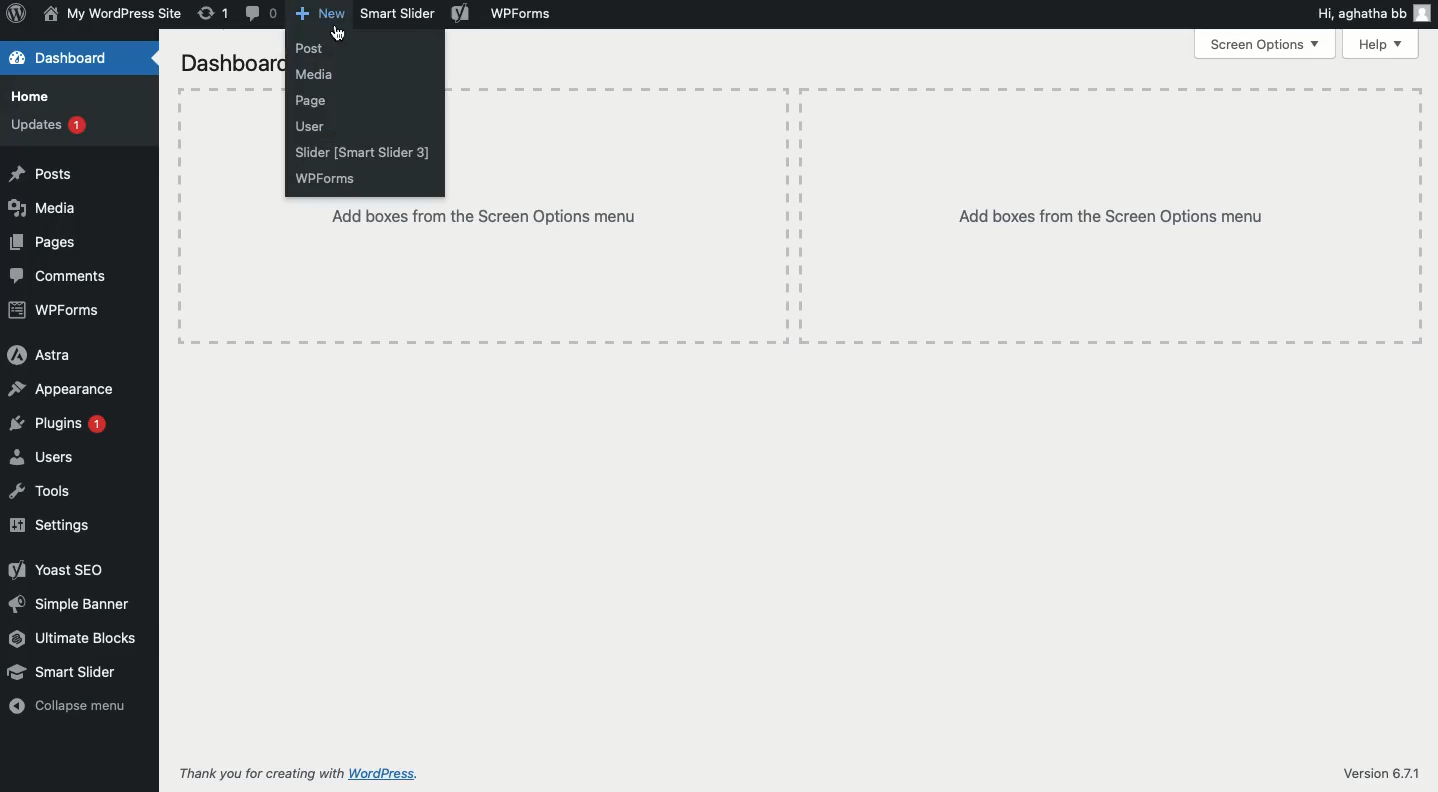 This screenshot has width=1438, height=792. I want to click on Simple banner, so click(72, 606).